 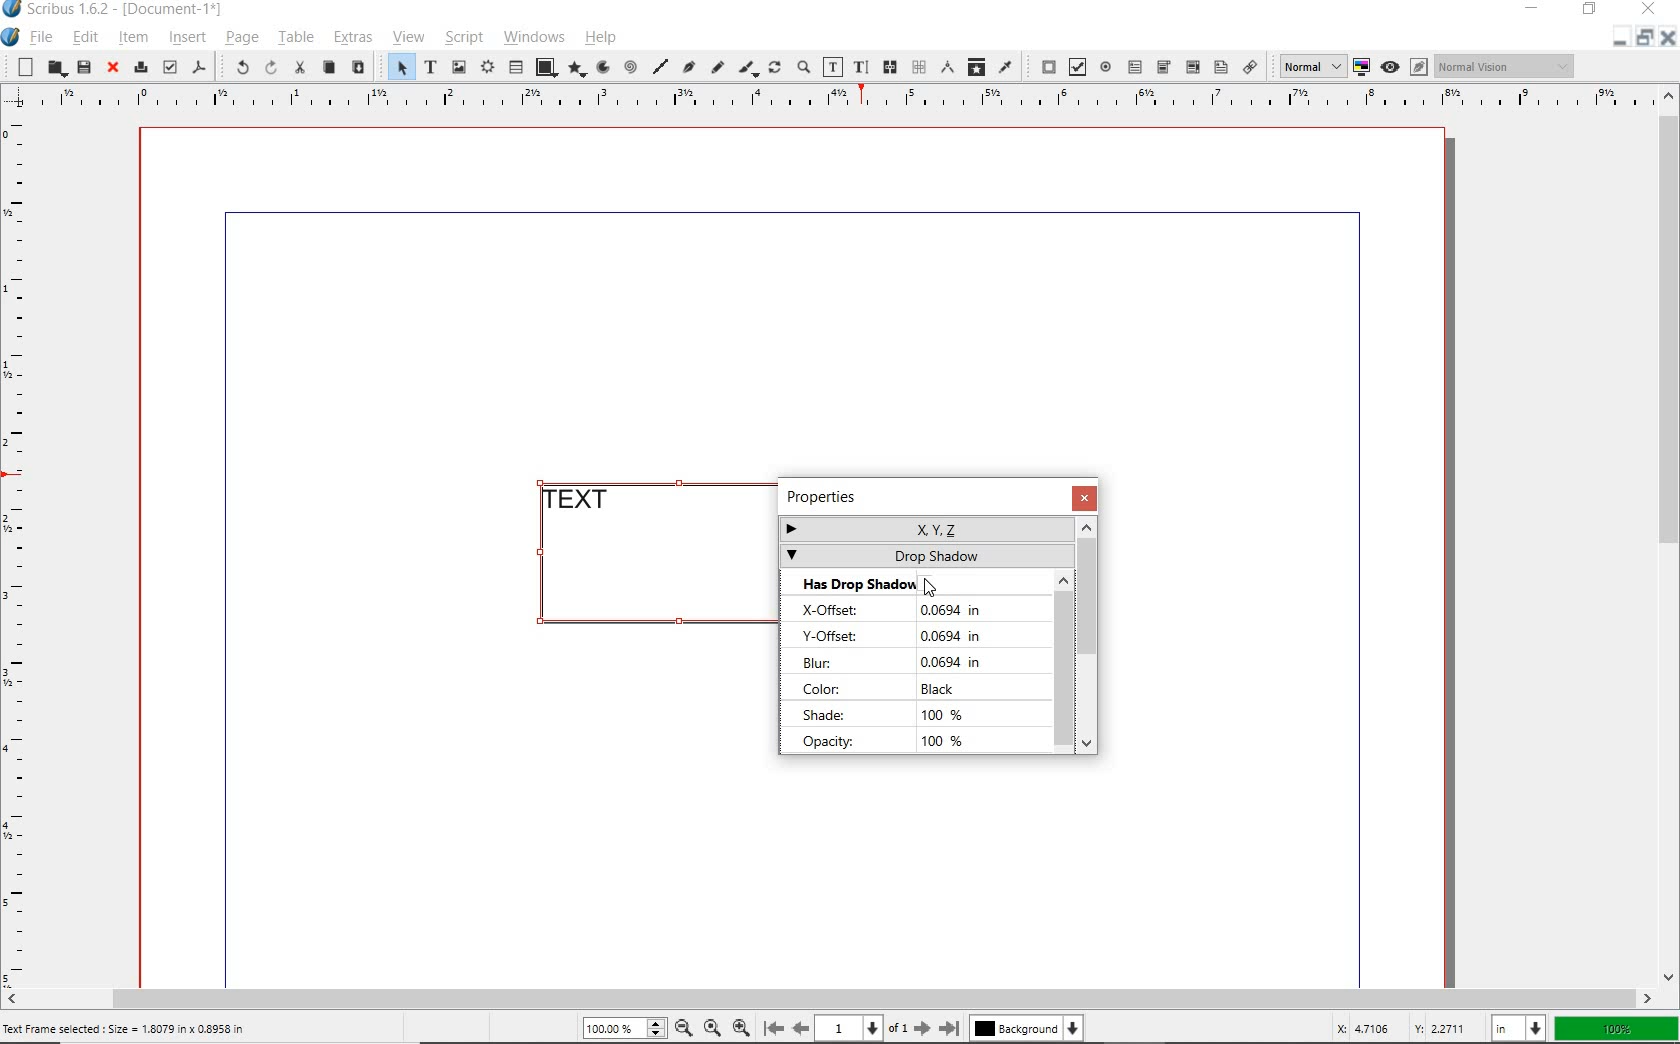 What do you see at coordinates (685, 1030) in the screenshot?
I see `Zoom Out` at bounding box center [685, 1030].